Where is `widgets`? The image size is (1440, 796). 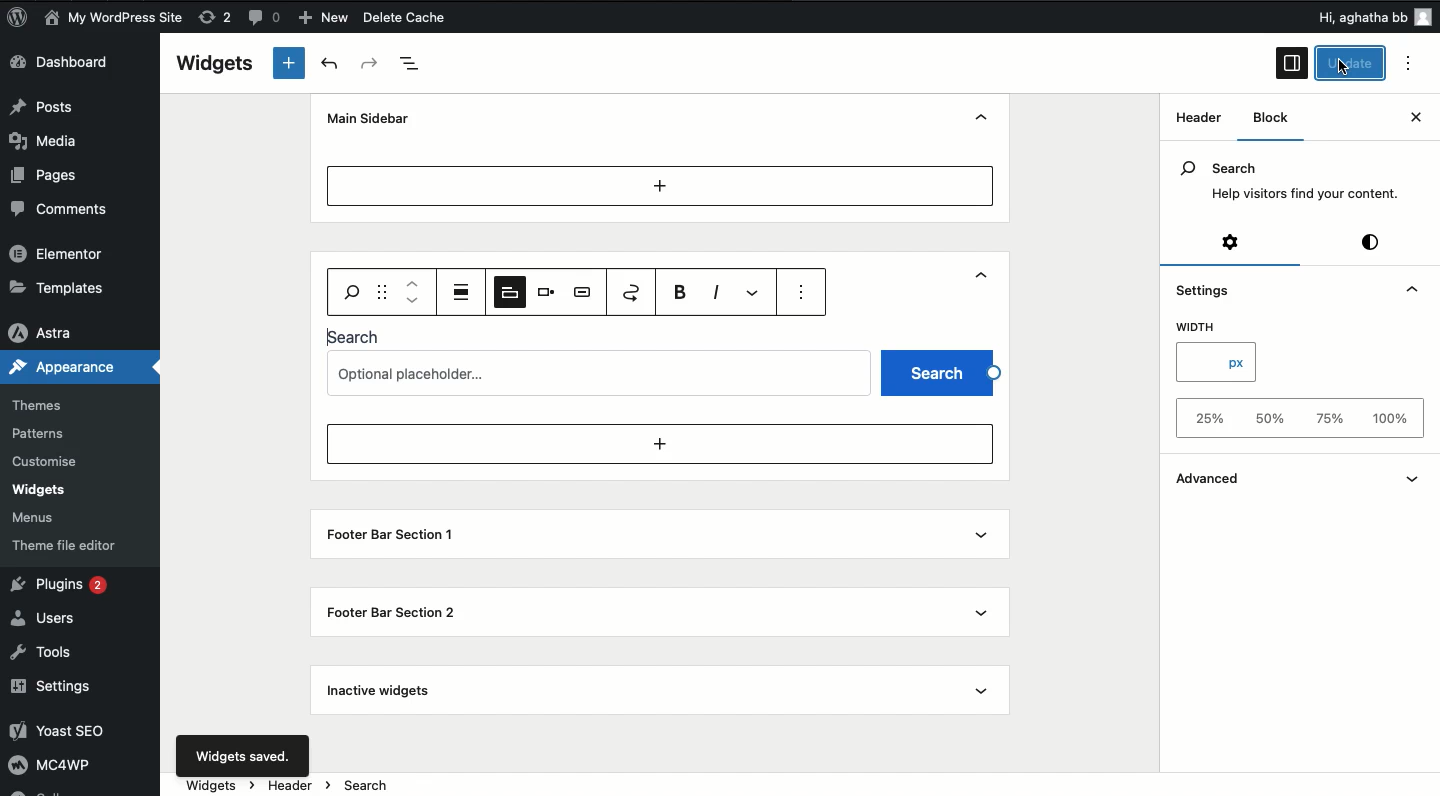 widgets is located at coordinates (800, 785).